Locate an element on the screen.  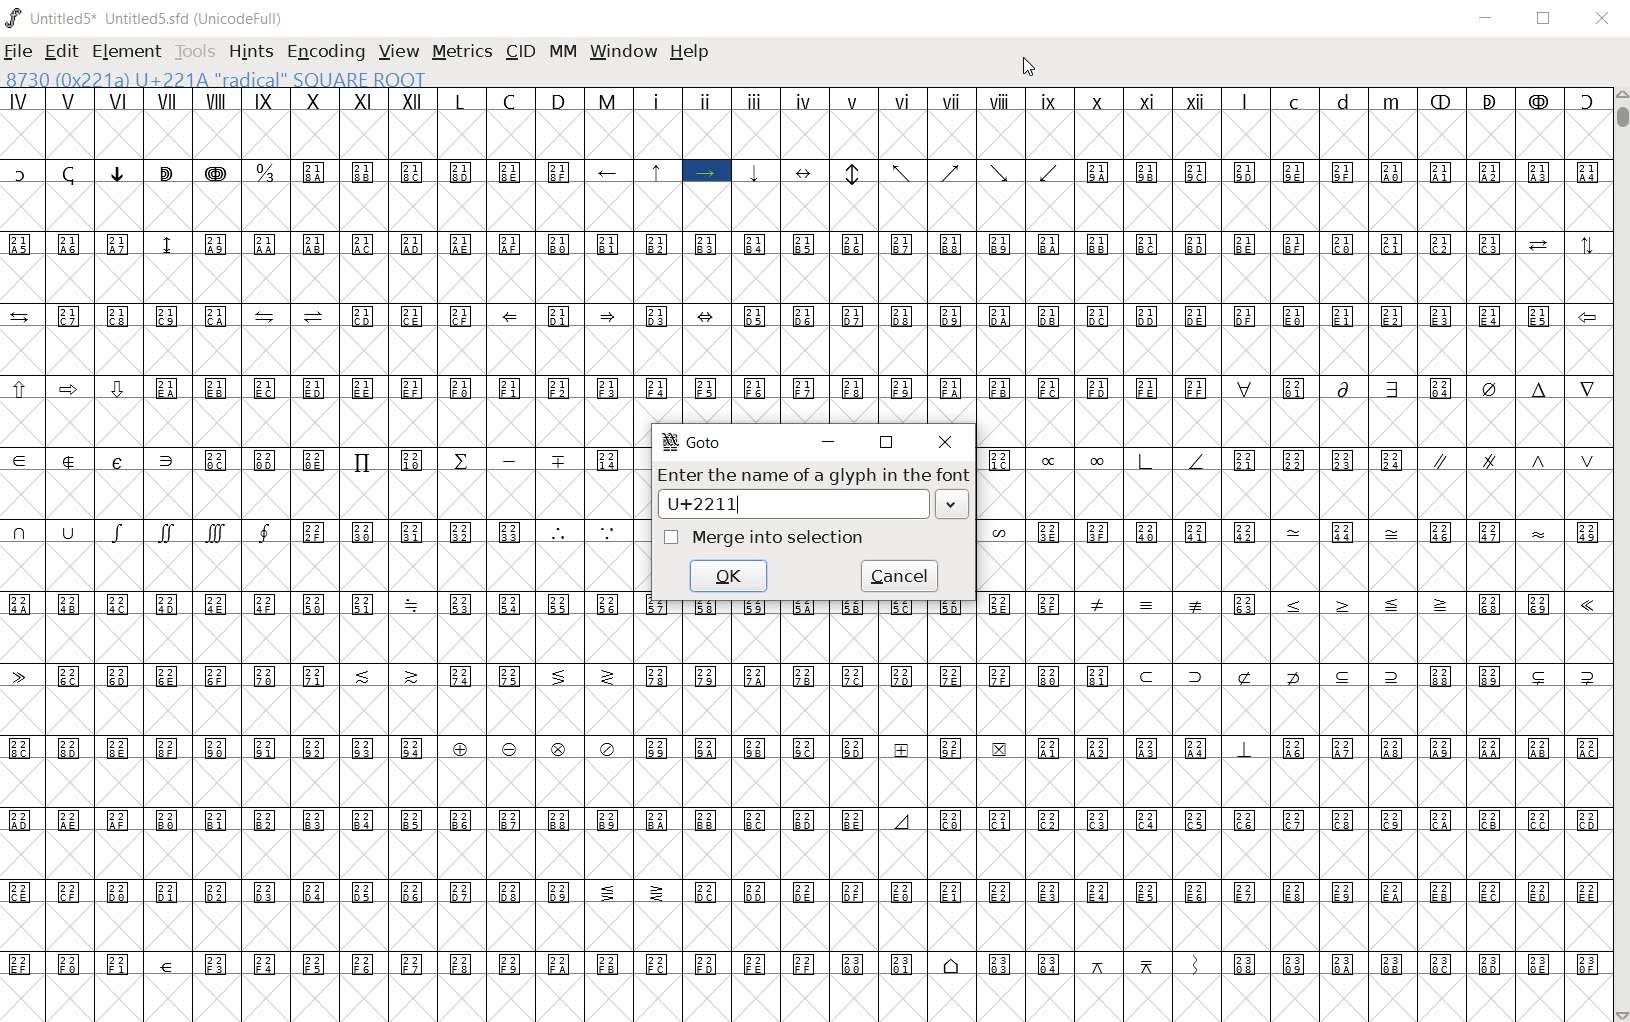
cancel is located at coordinates (898, 576).